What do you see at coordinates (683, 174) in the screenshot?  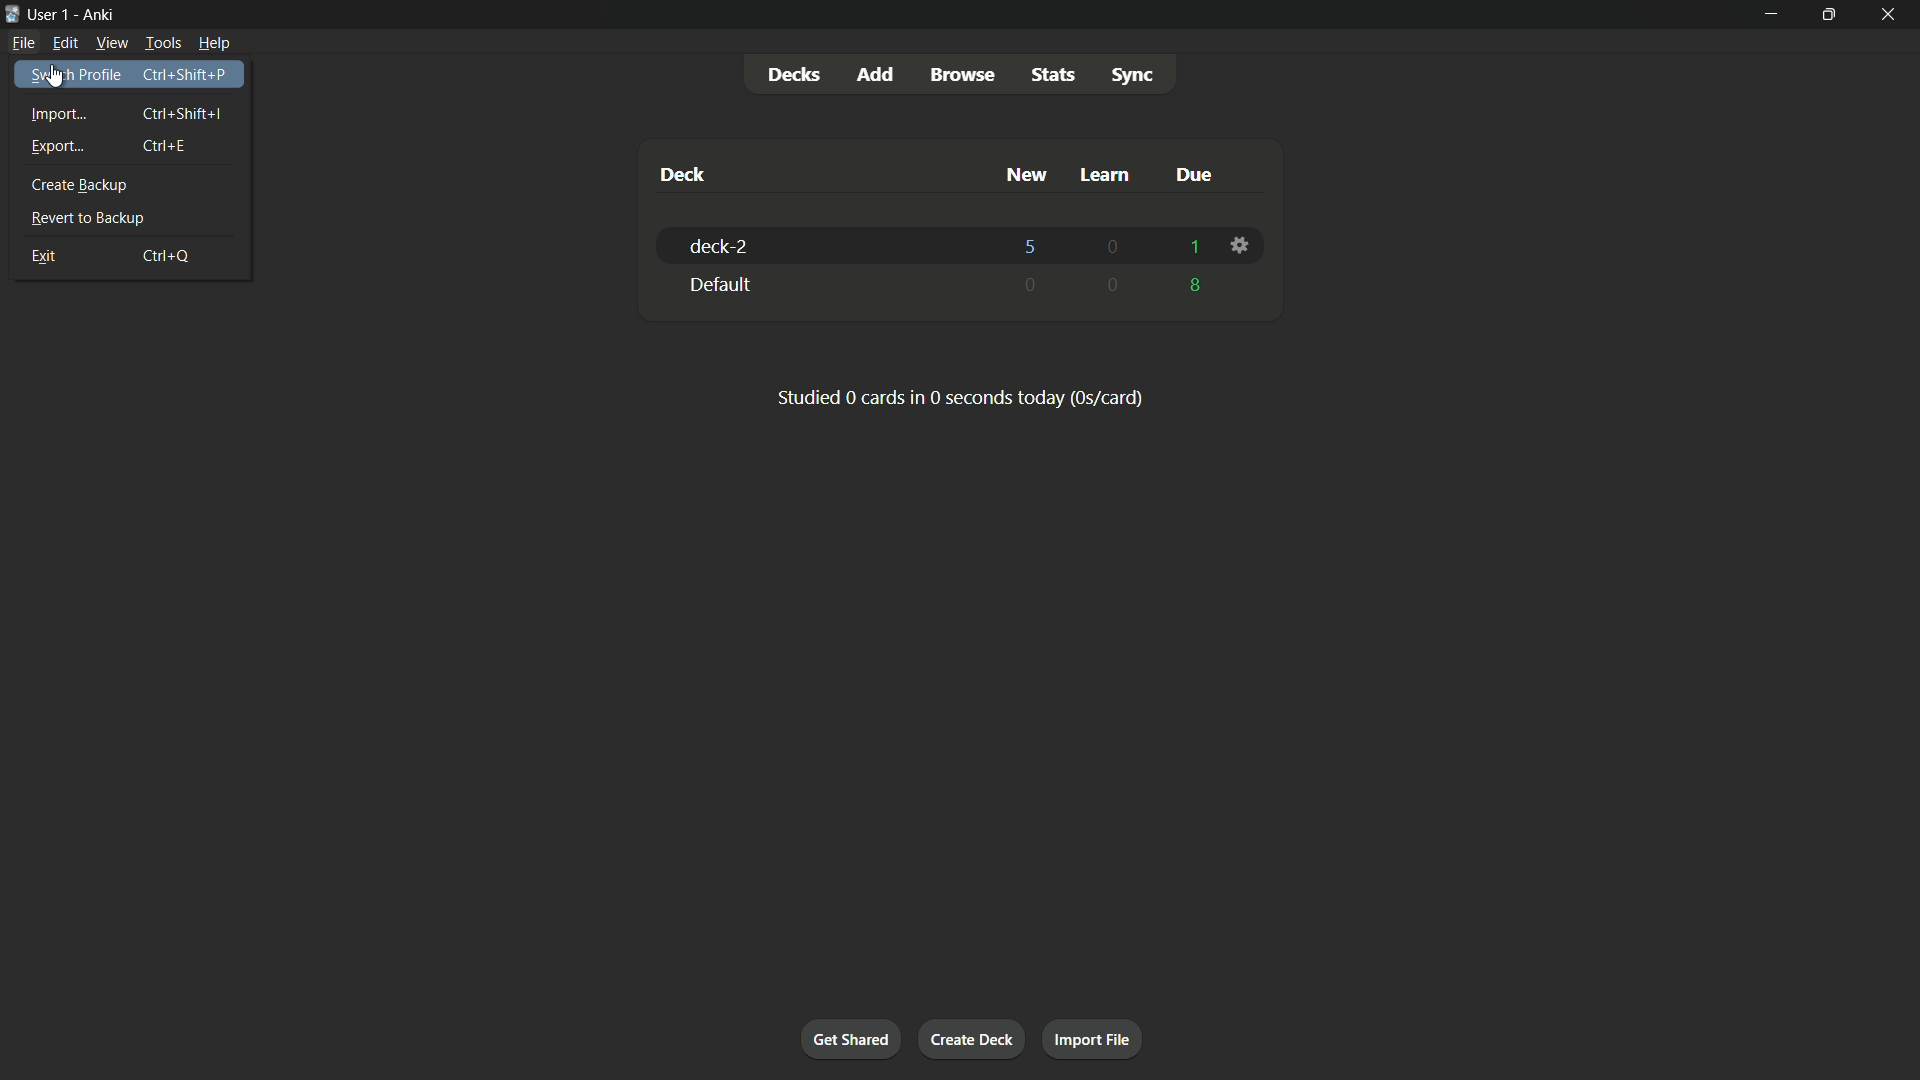 I see `deck` at bounding box center [683, 174].